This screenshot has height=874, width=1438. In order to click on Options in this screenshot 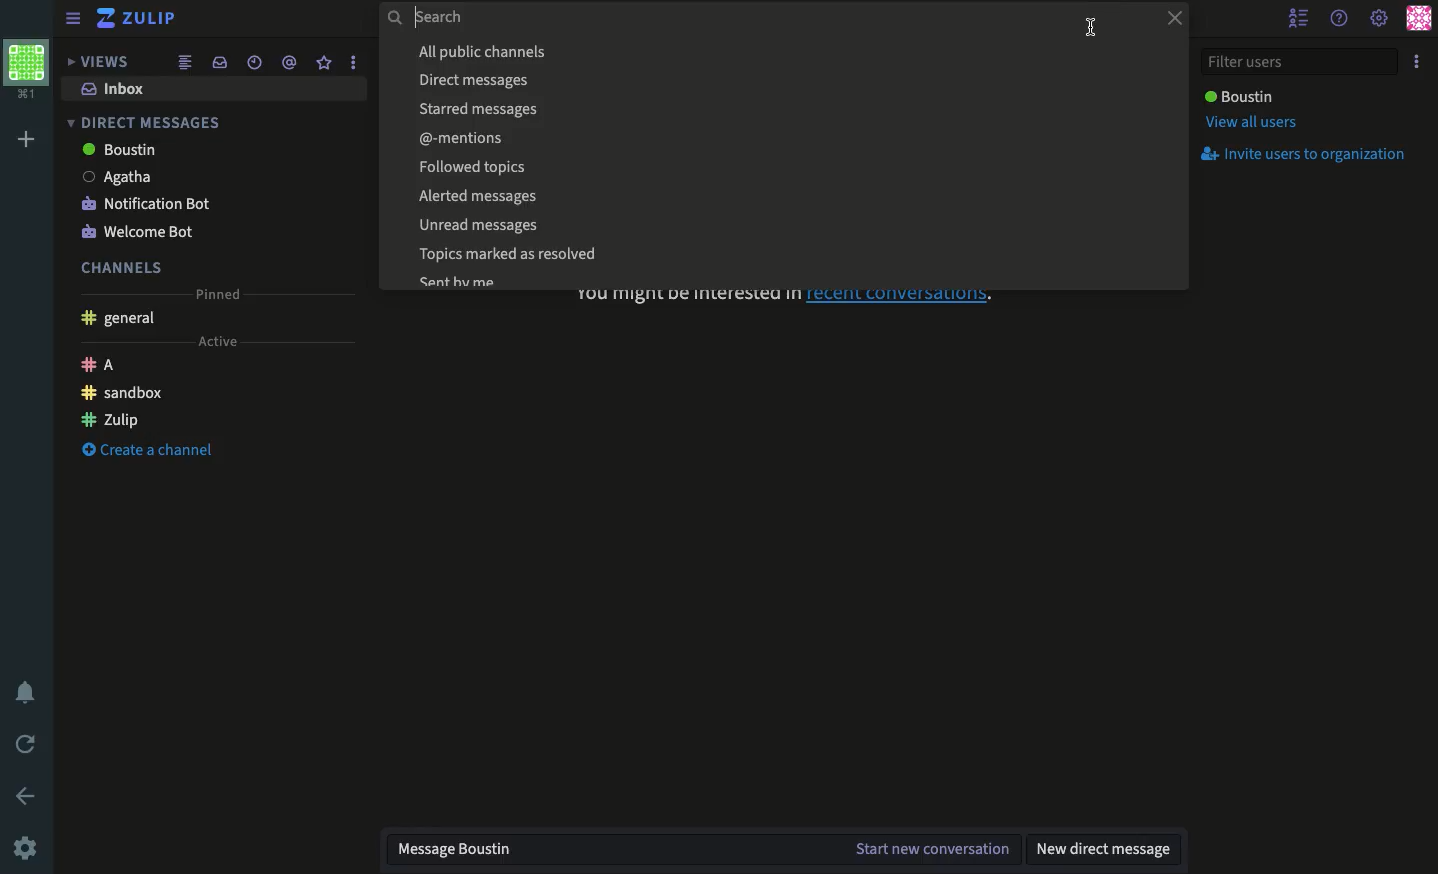, I will do `click(1417, 63)`.